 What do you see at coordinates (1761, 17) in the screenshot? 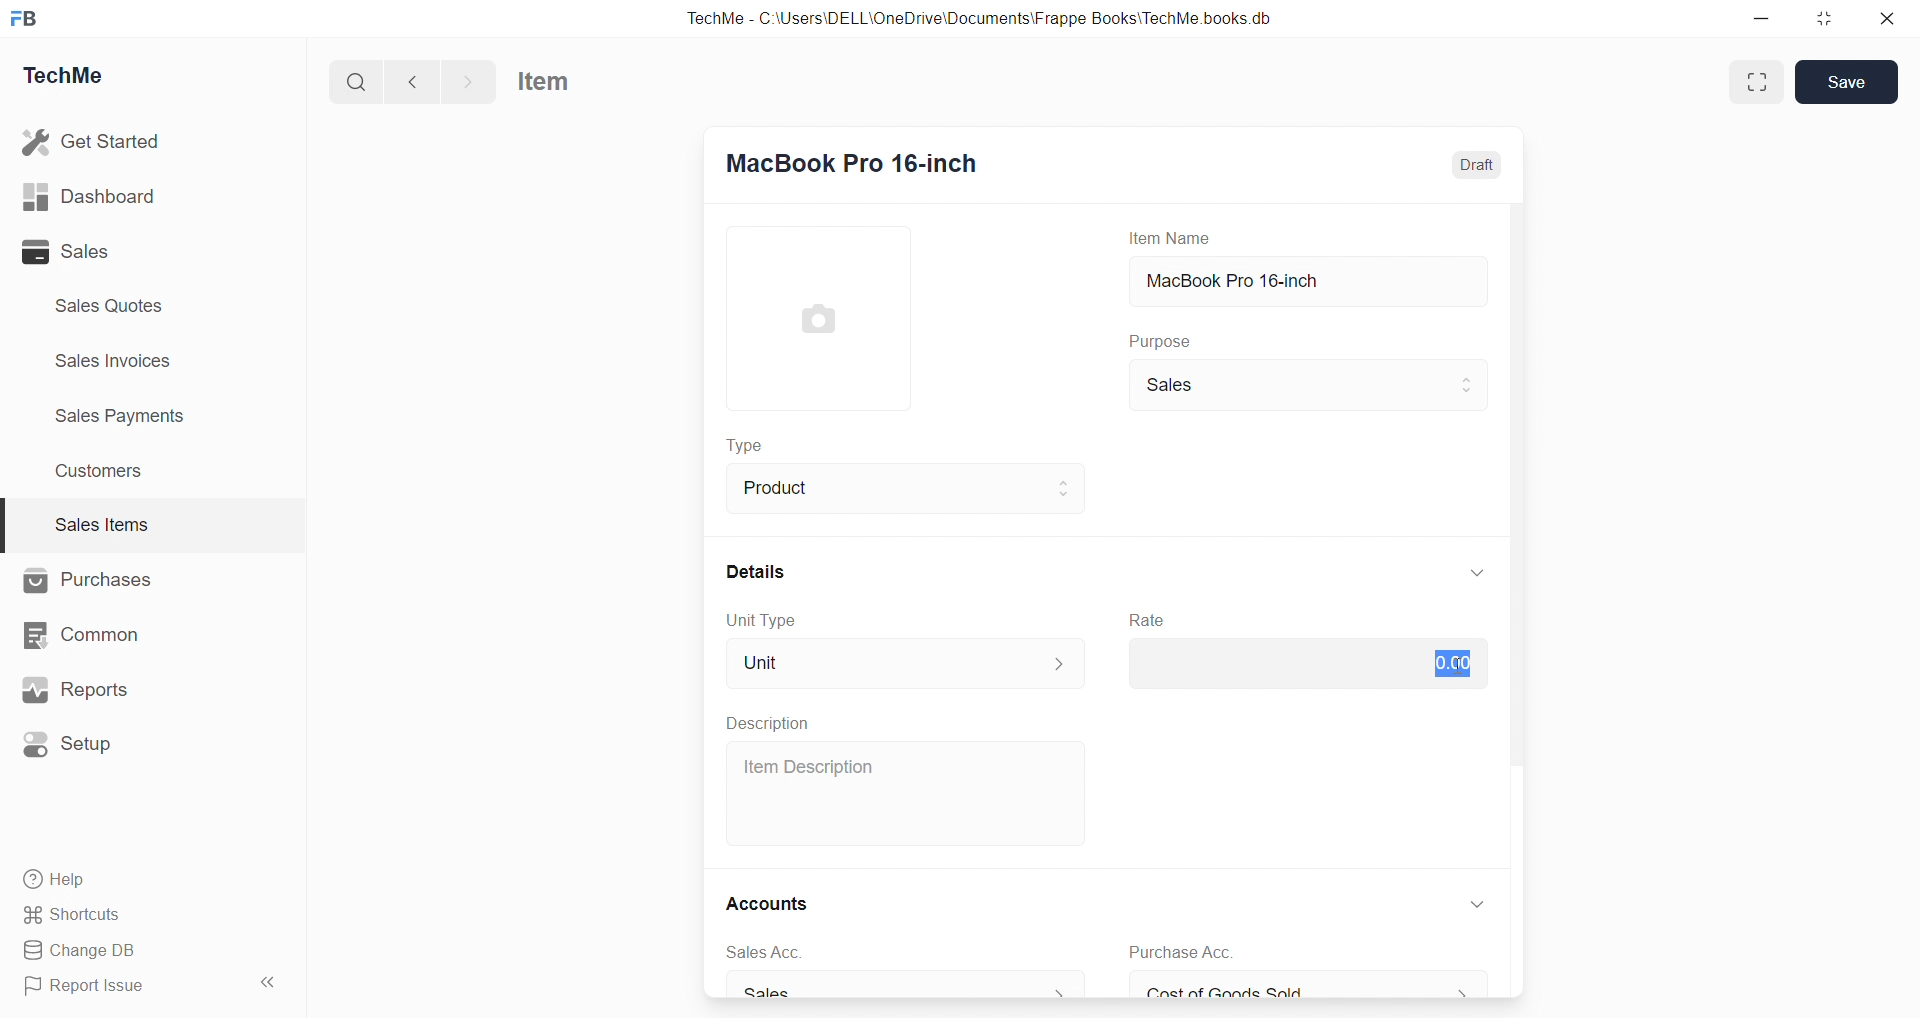
I see `minimize` at bounding box center [1761, 17].